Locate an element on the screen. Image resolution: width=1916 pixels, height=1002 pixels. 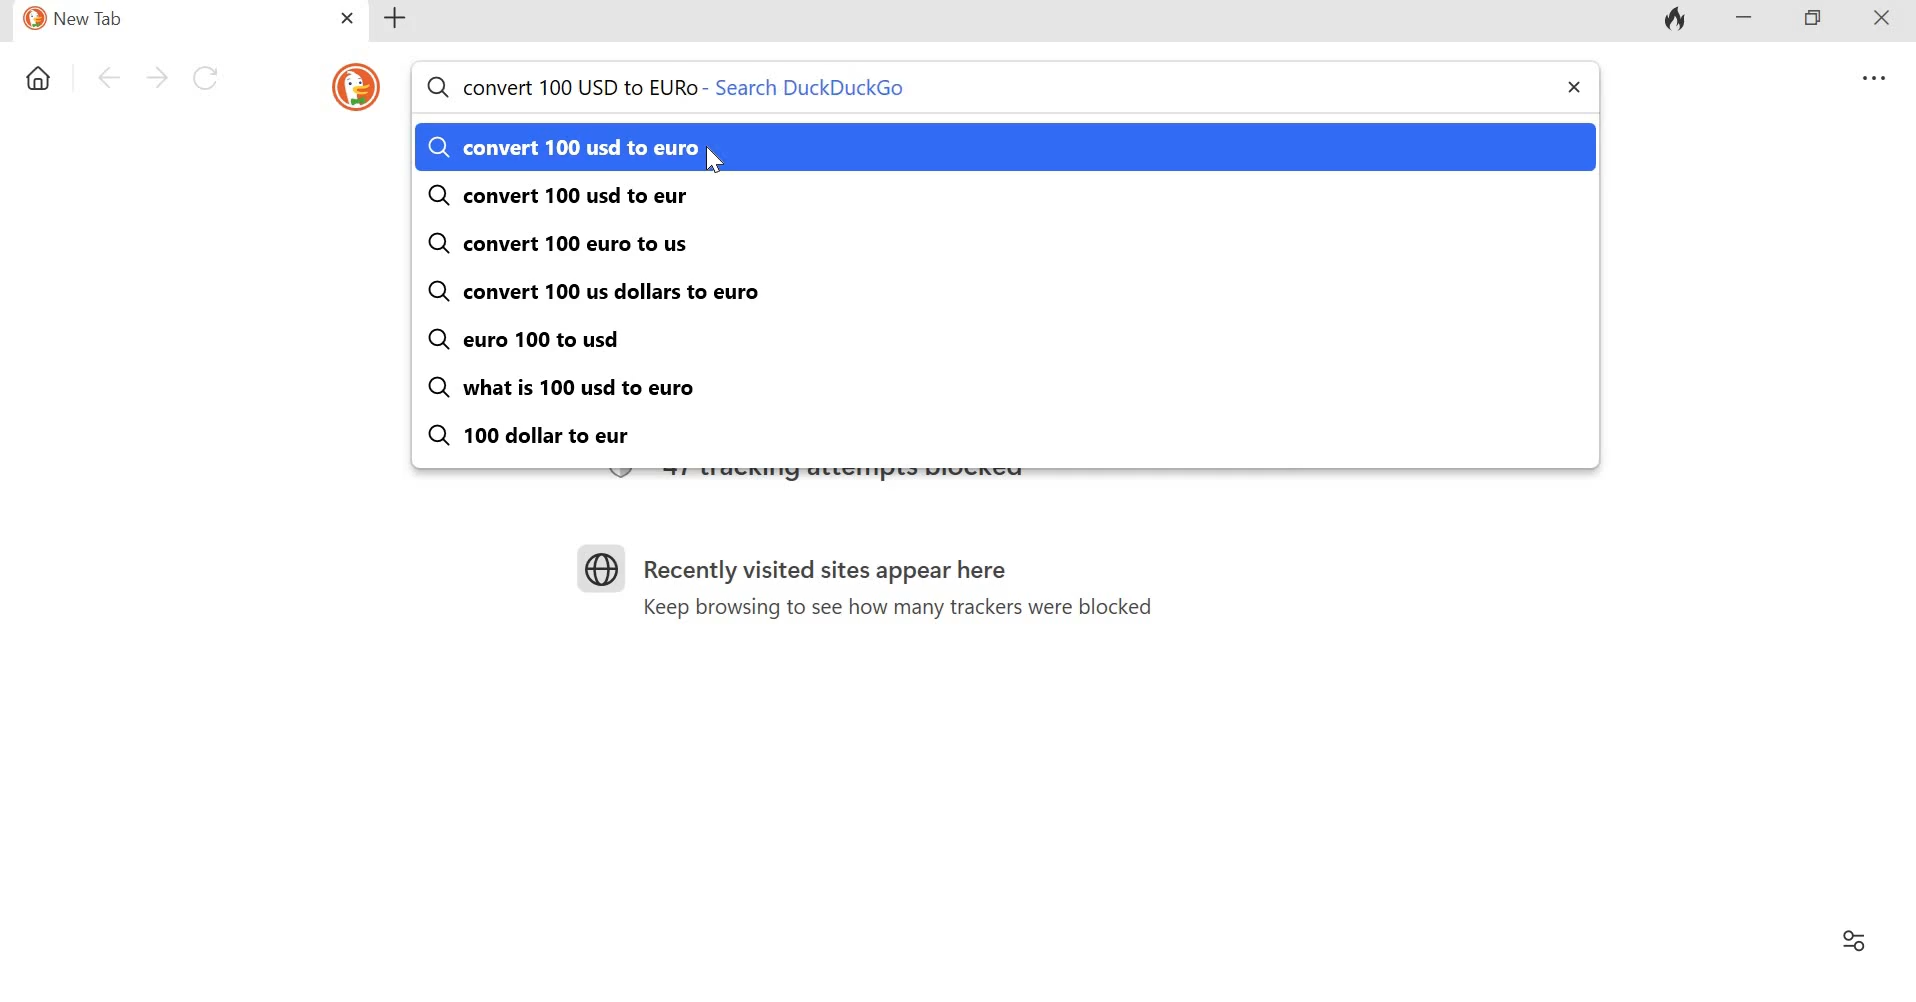
Cursor is located at coordinates (719, 161).